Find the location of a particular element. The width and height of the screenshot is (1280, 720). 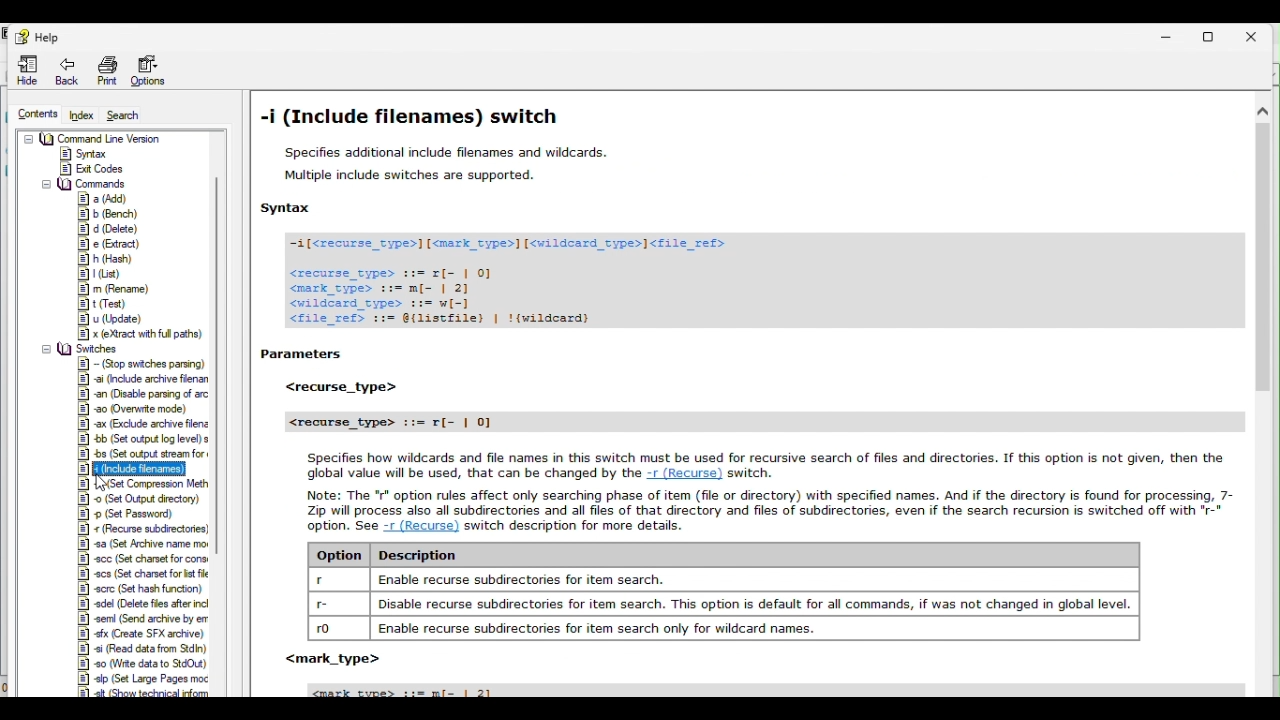

delete is located at coordinates (108, 229).